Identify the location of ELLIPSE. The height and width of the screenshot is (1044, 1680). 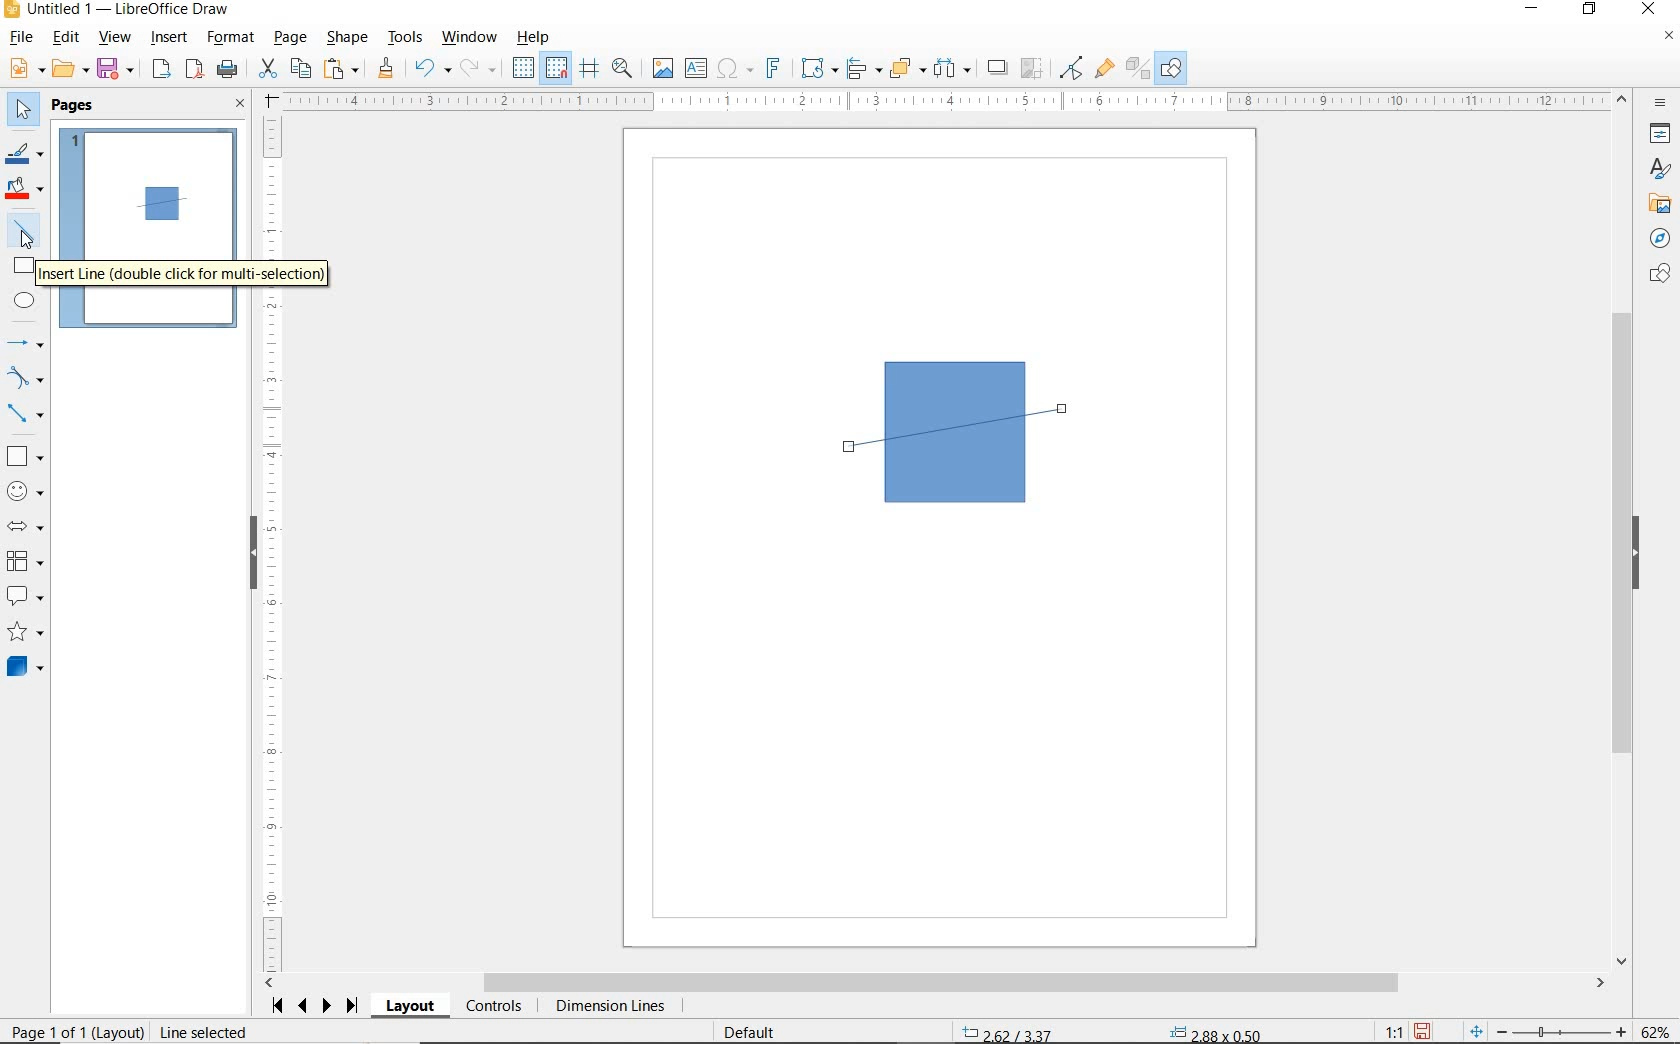
(26, 300).